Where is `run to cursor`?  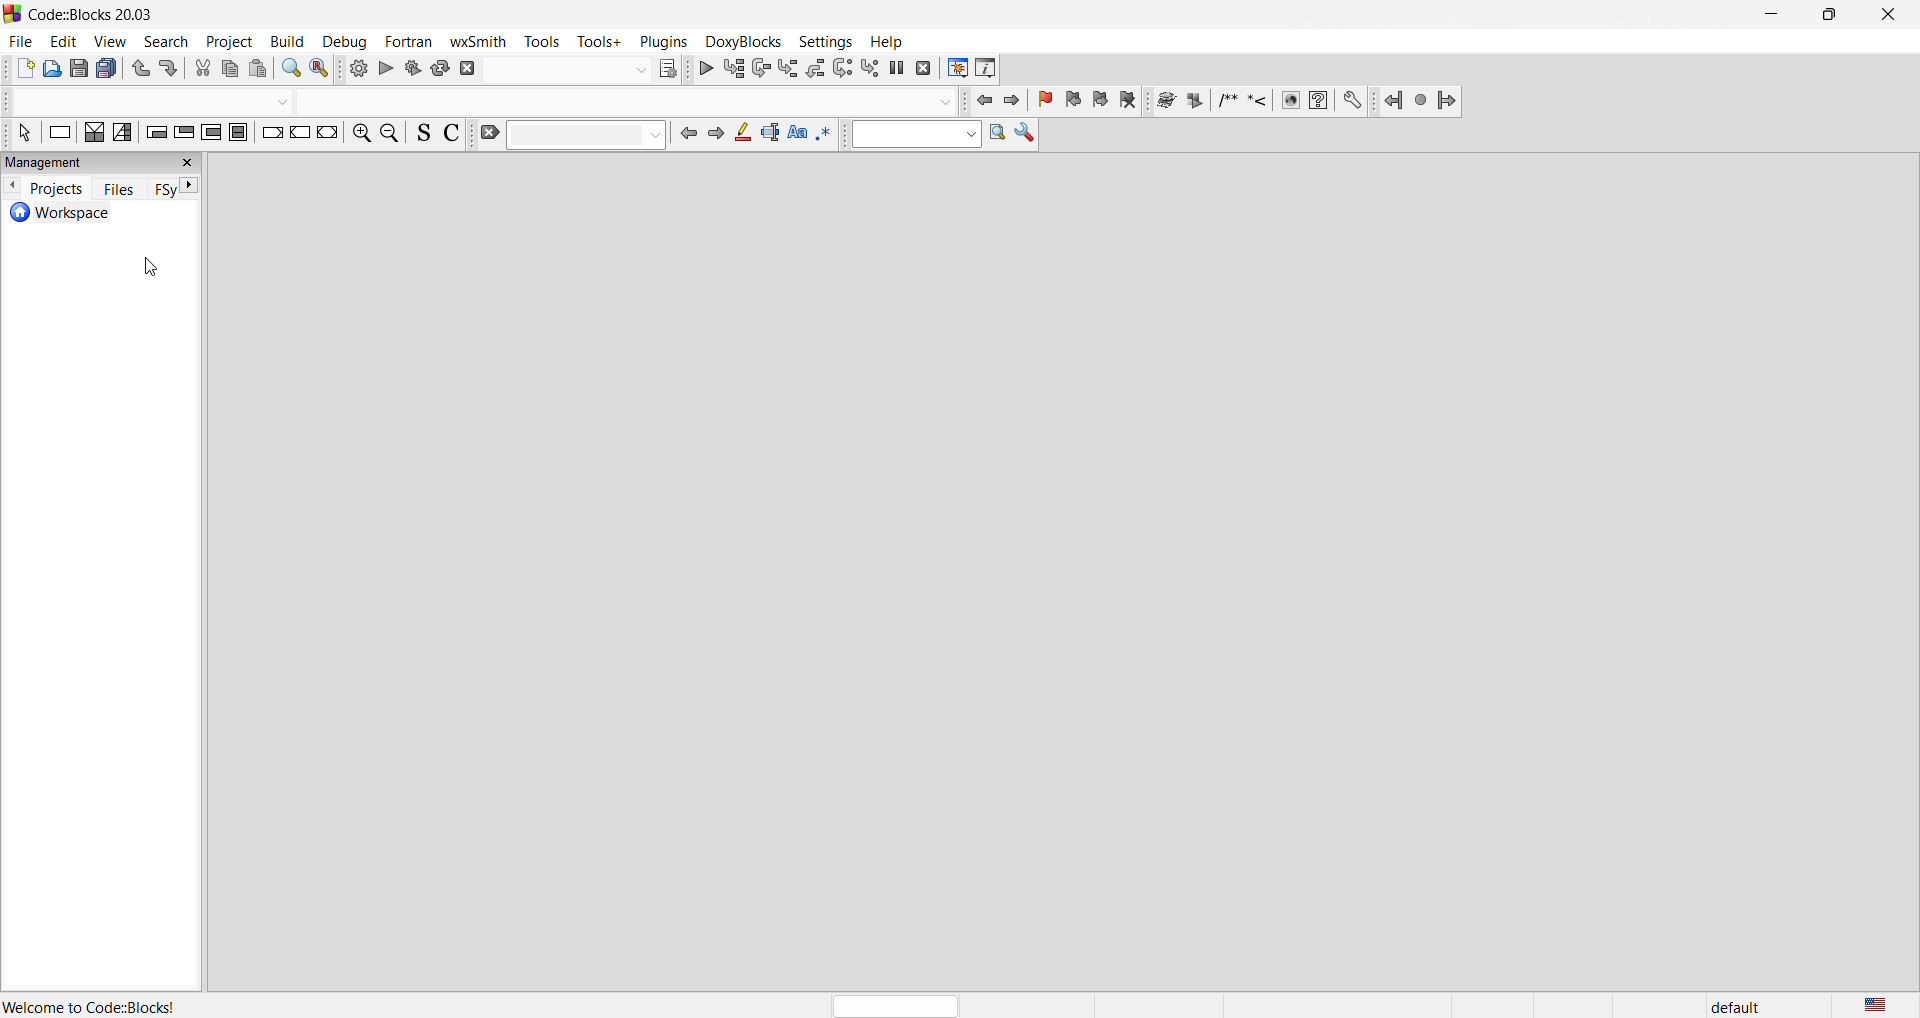 run to cursor is located at coordinates (733, 71).